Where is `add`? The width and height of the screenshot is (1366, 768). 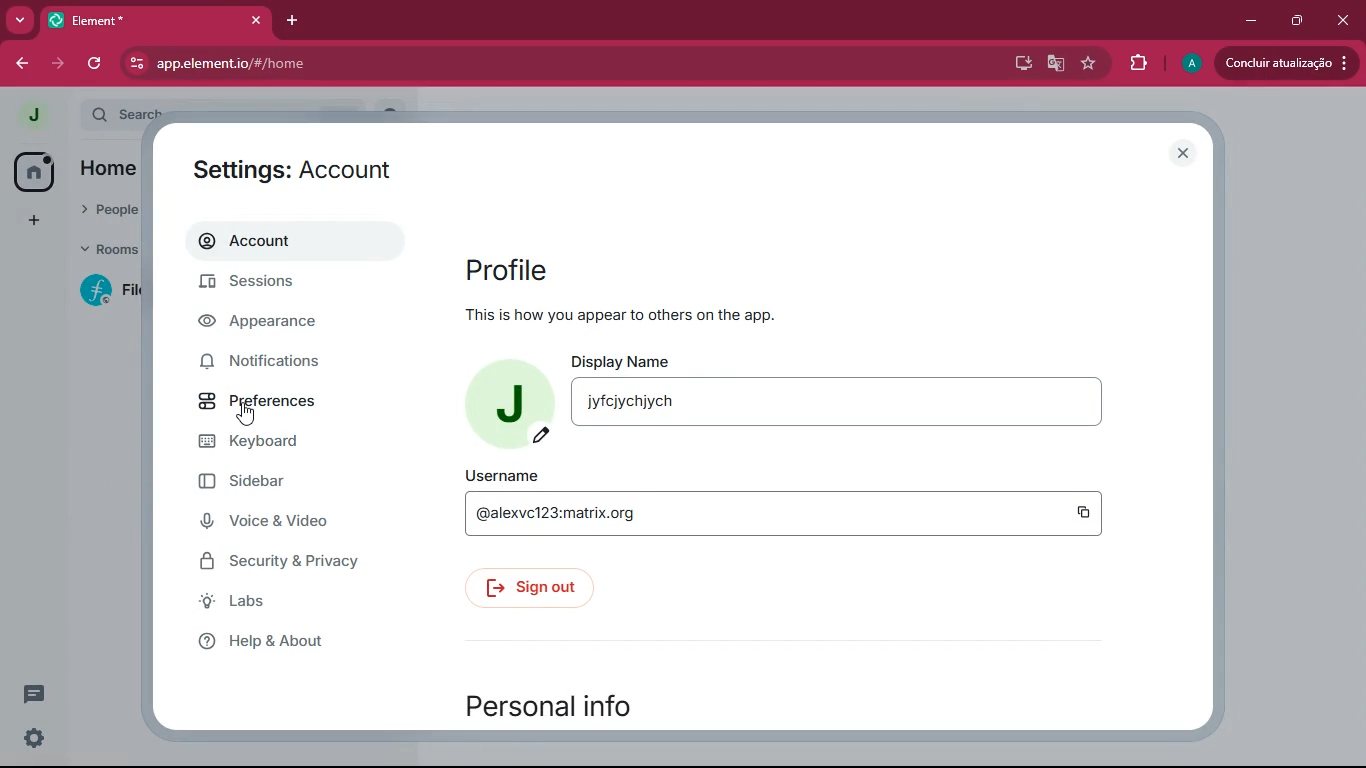 add is located at coordinates (30, 221).